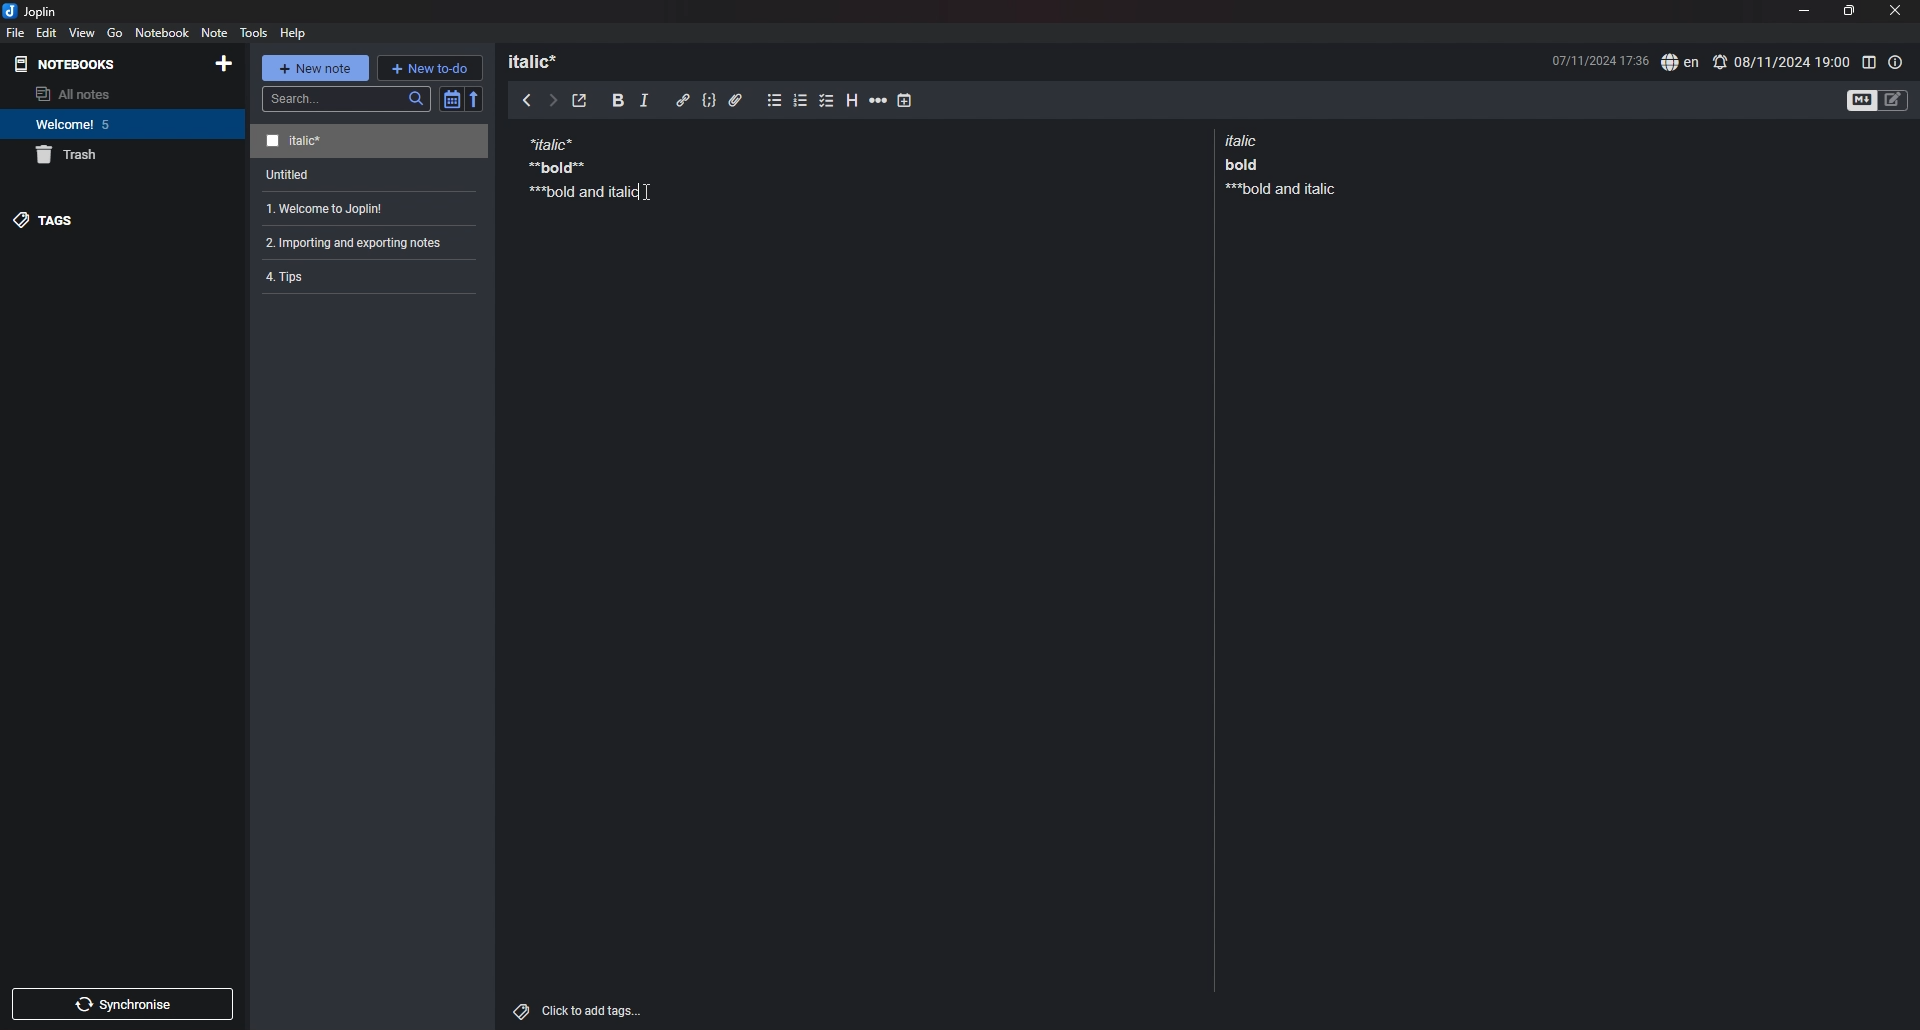 The image size is (1920, 1030). I want to click on horizontal rule, so click(878, 103).